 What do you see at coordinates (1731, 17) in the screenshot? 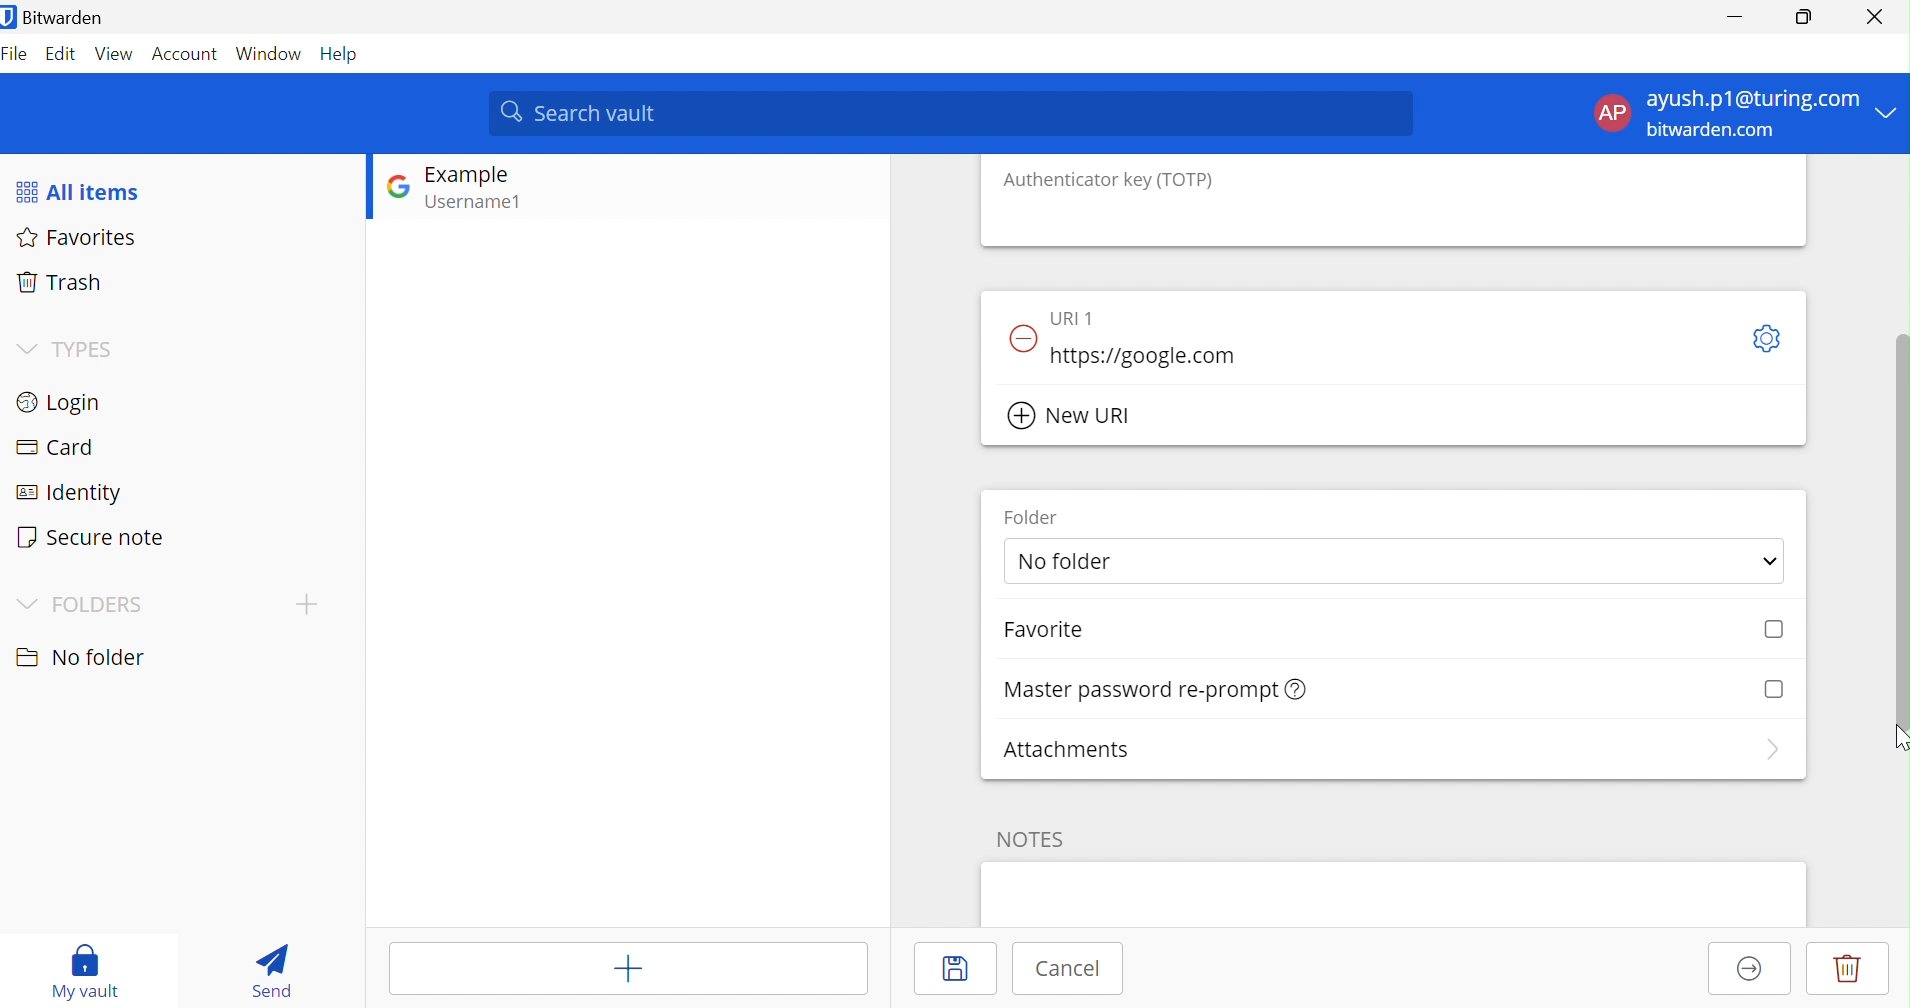
I see `Minimize` at bounding box center [1731, 17].